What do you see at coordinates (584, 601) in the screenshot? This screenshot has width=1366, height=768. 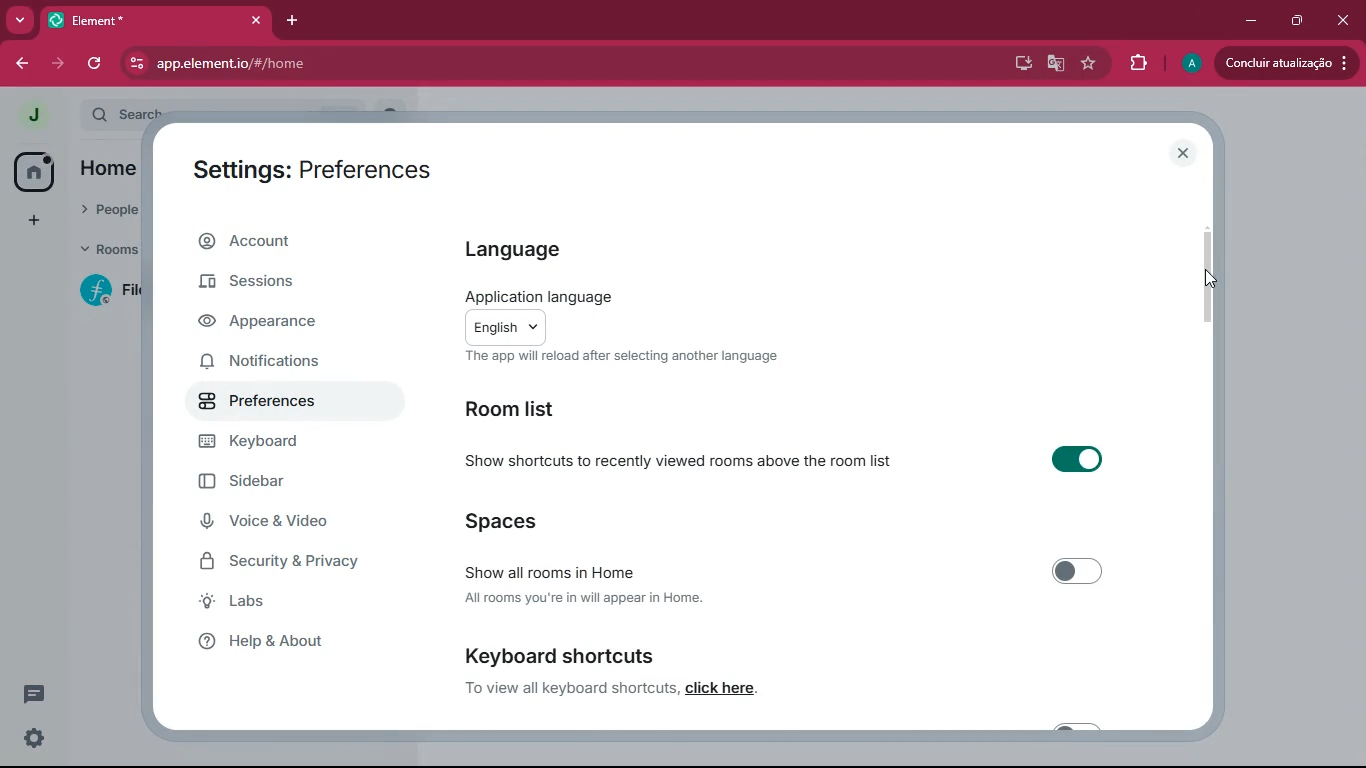 I see `All rooms you're in will appear in Home.` at bounding box center [584, 601].